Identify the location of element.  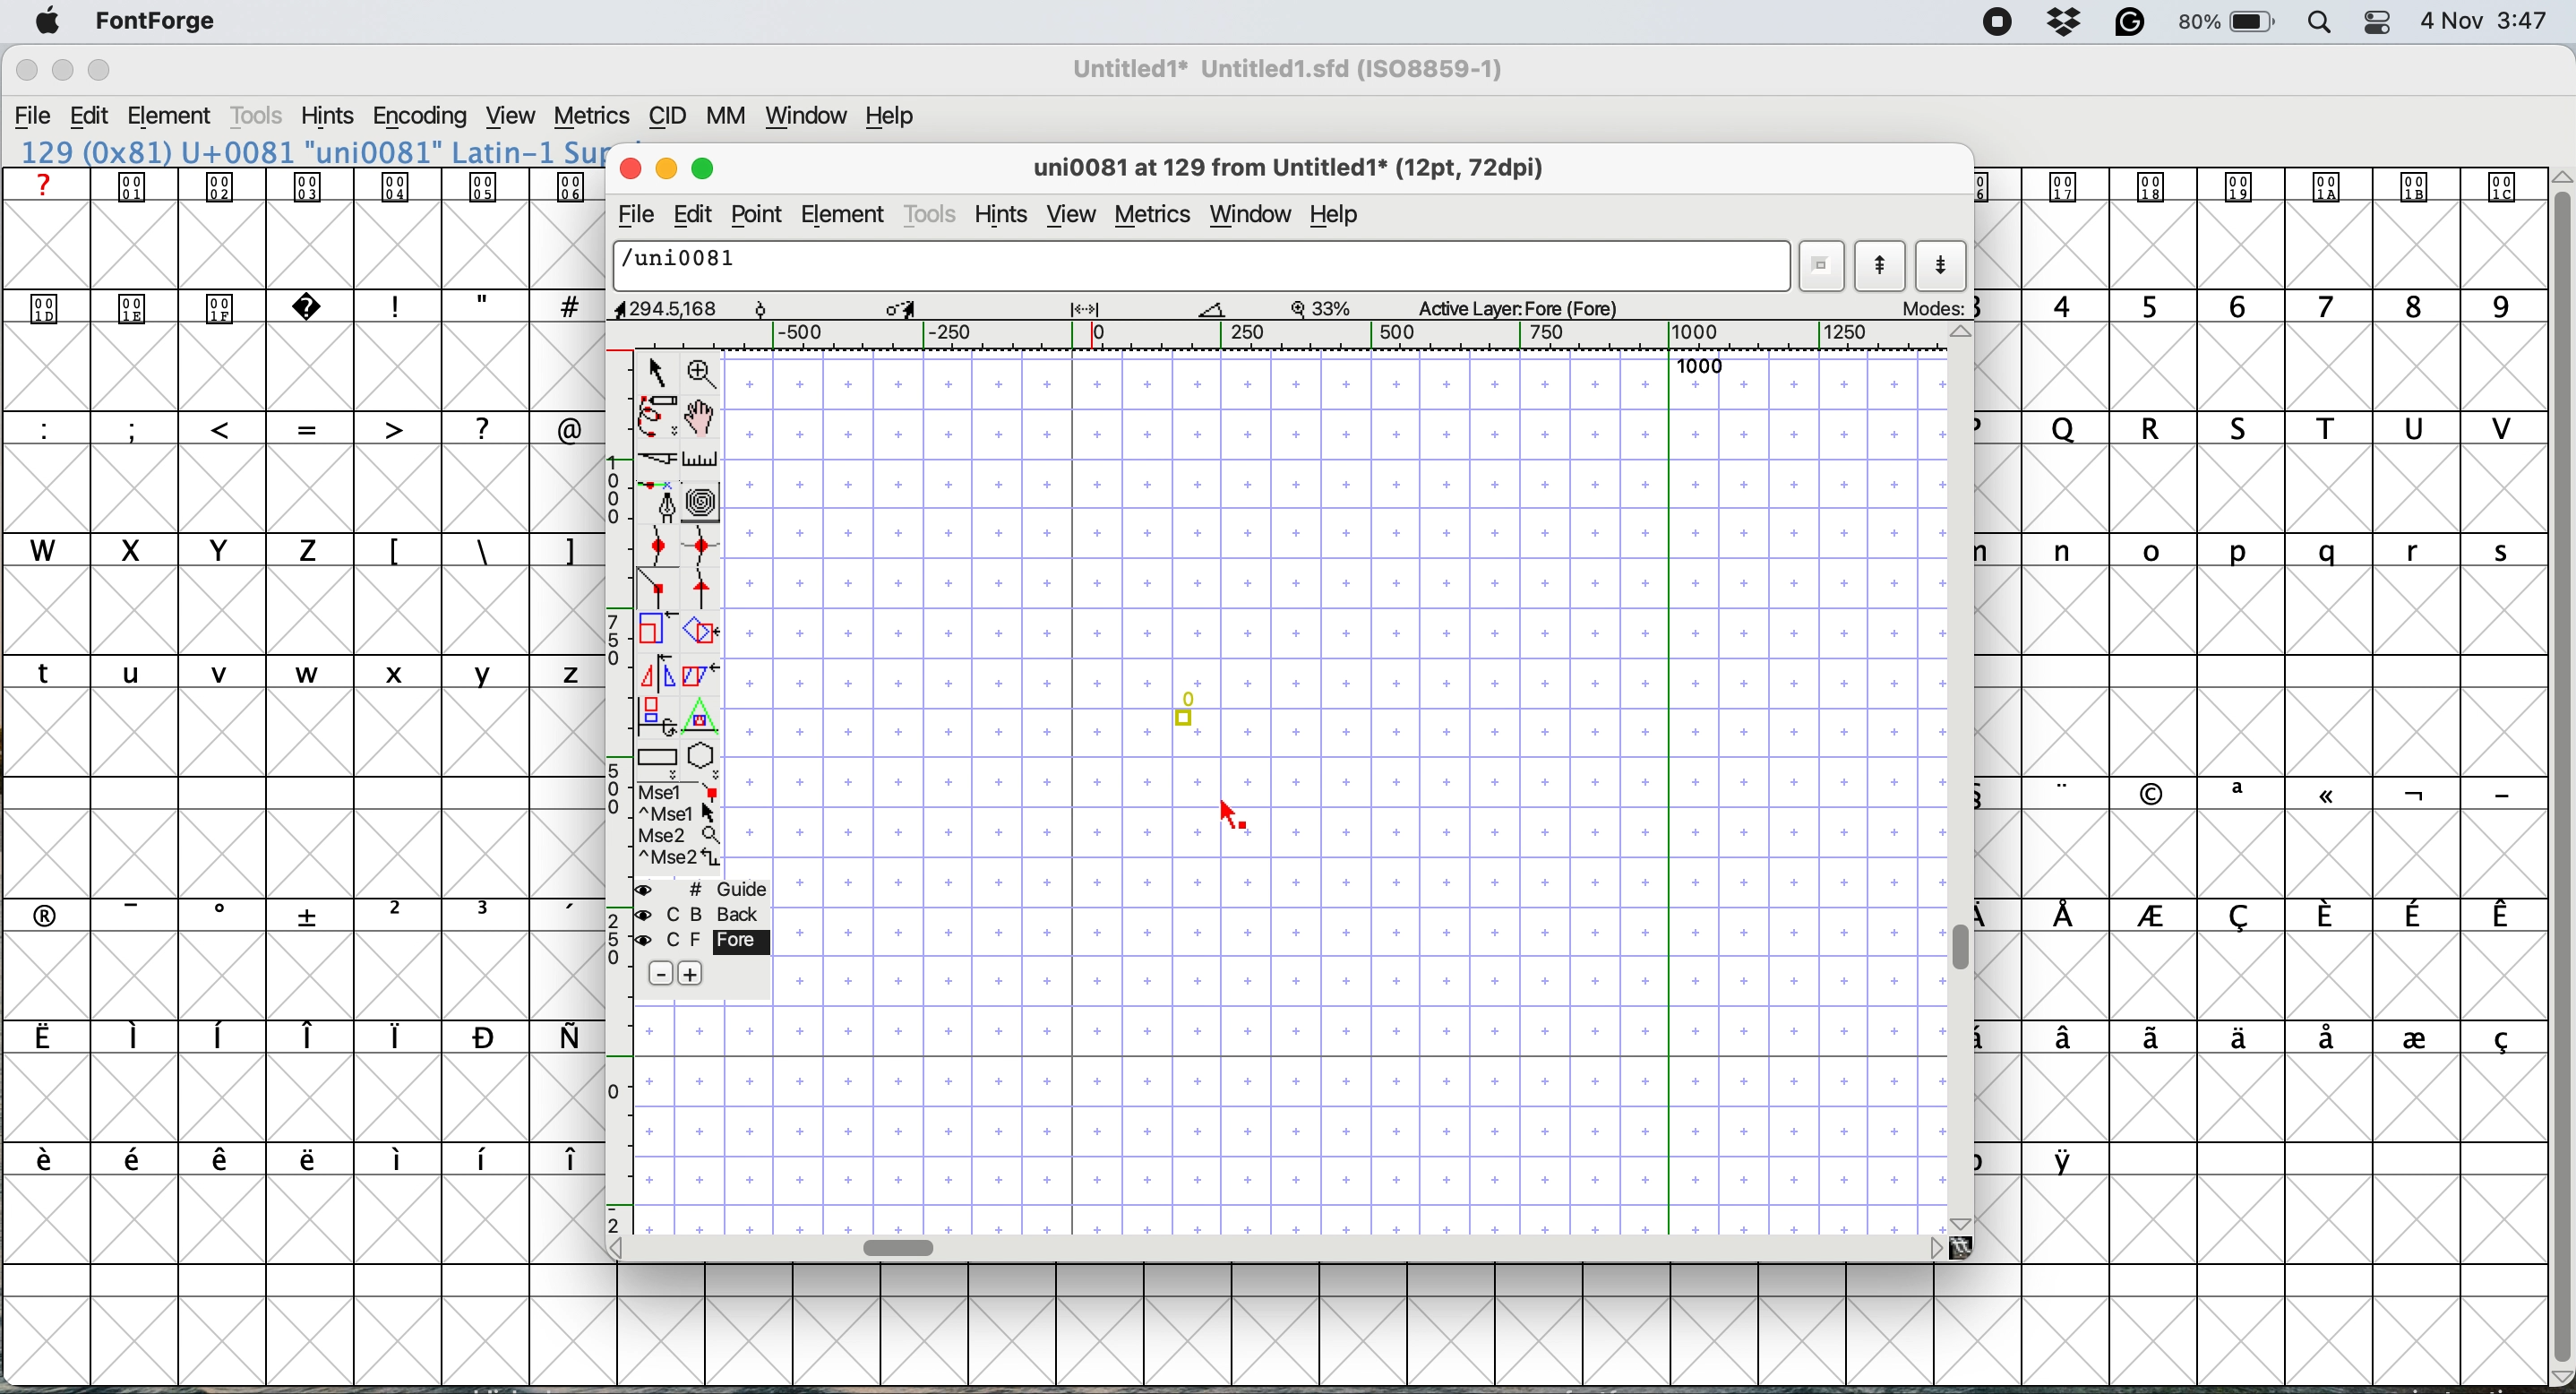
(847, 213).